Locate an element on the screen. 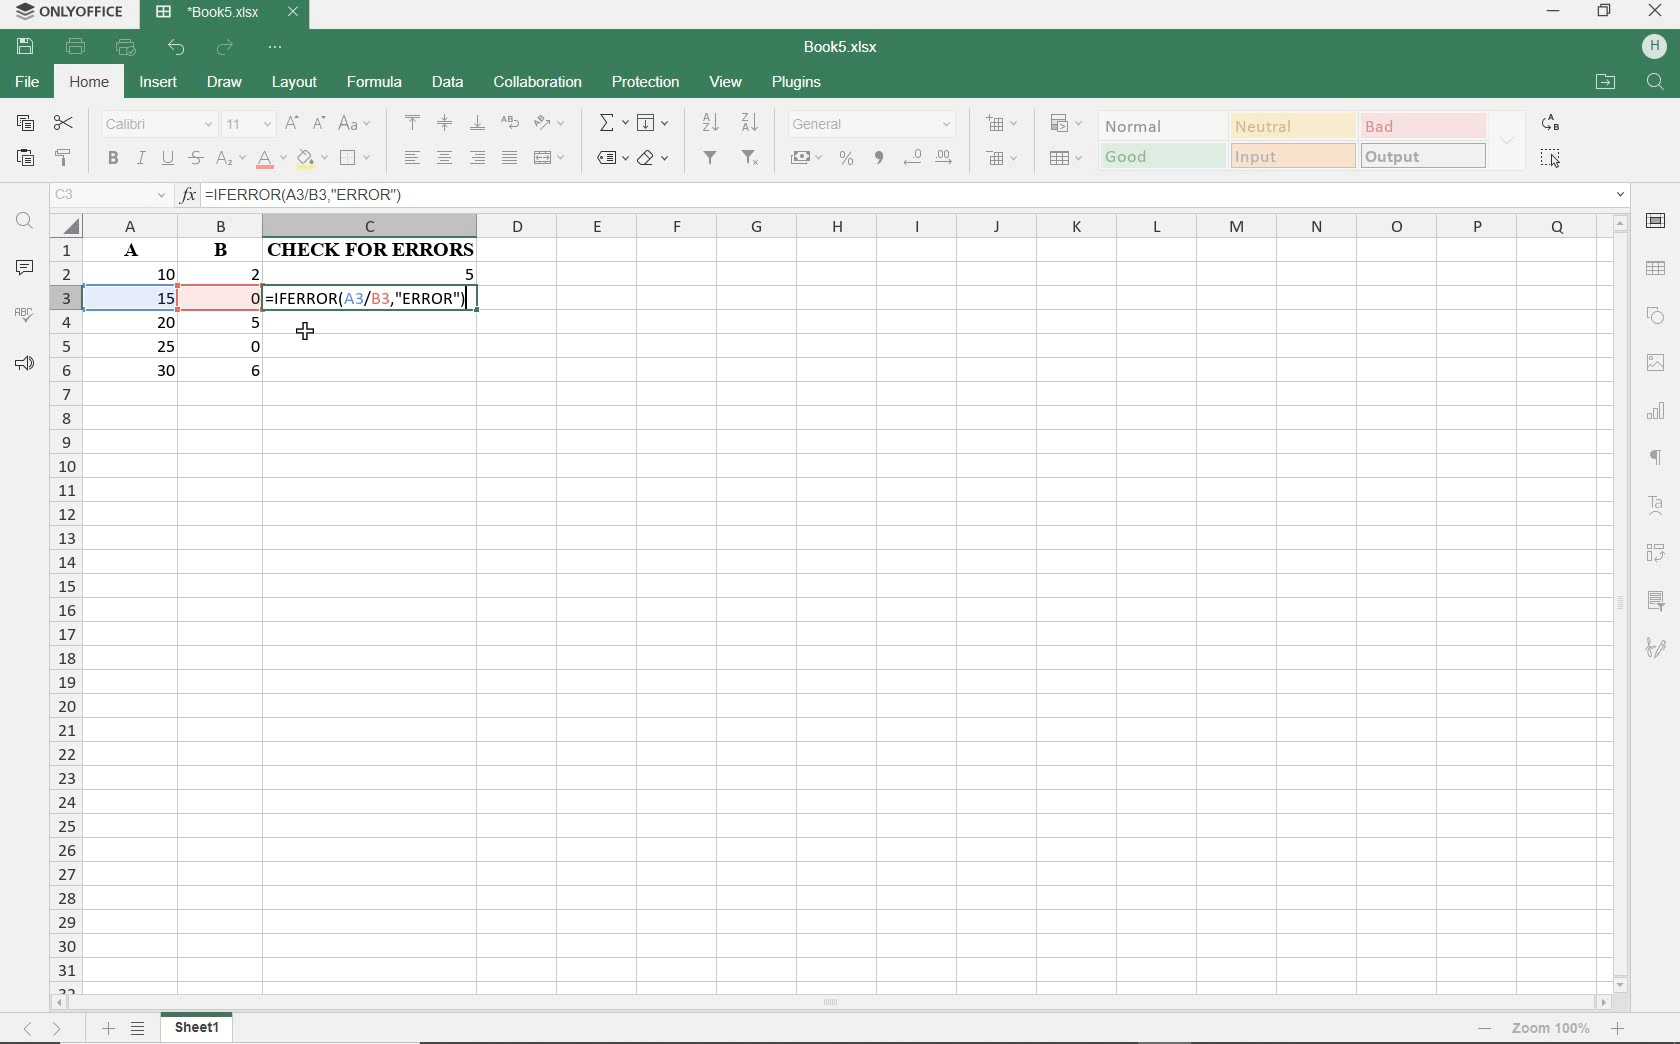 This screenshot has height=1044, width=1680. SPELL CHECKING is located at coordinates (23, 312).